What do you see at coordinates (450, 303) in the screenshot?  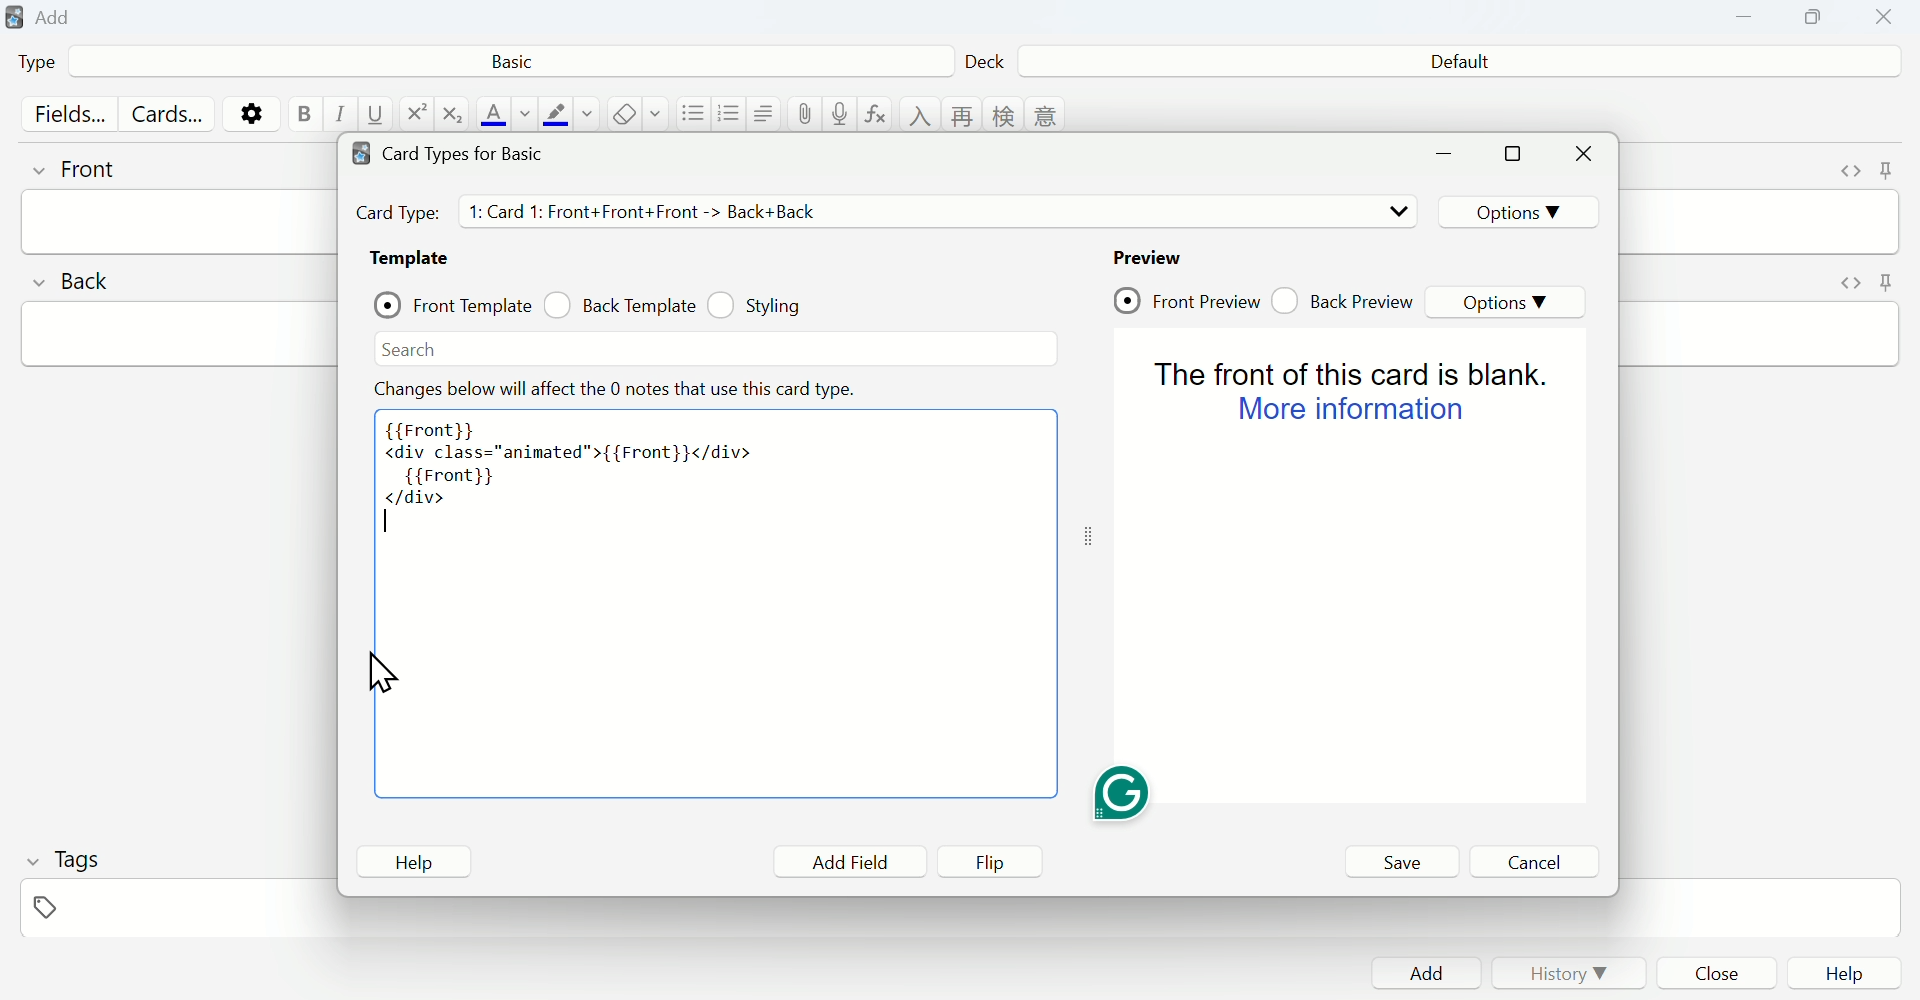 I see `Front Template` at bounding box center [450, 303].